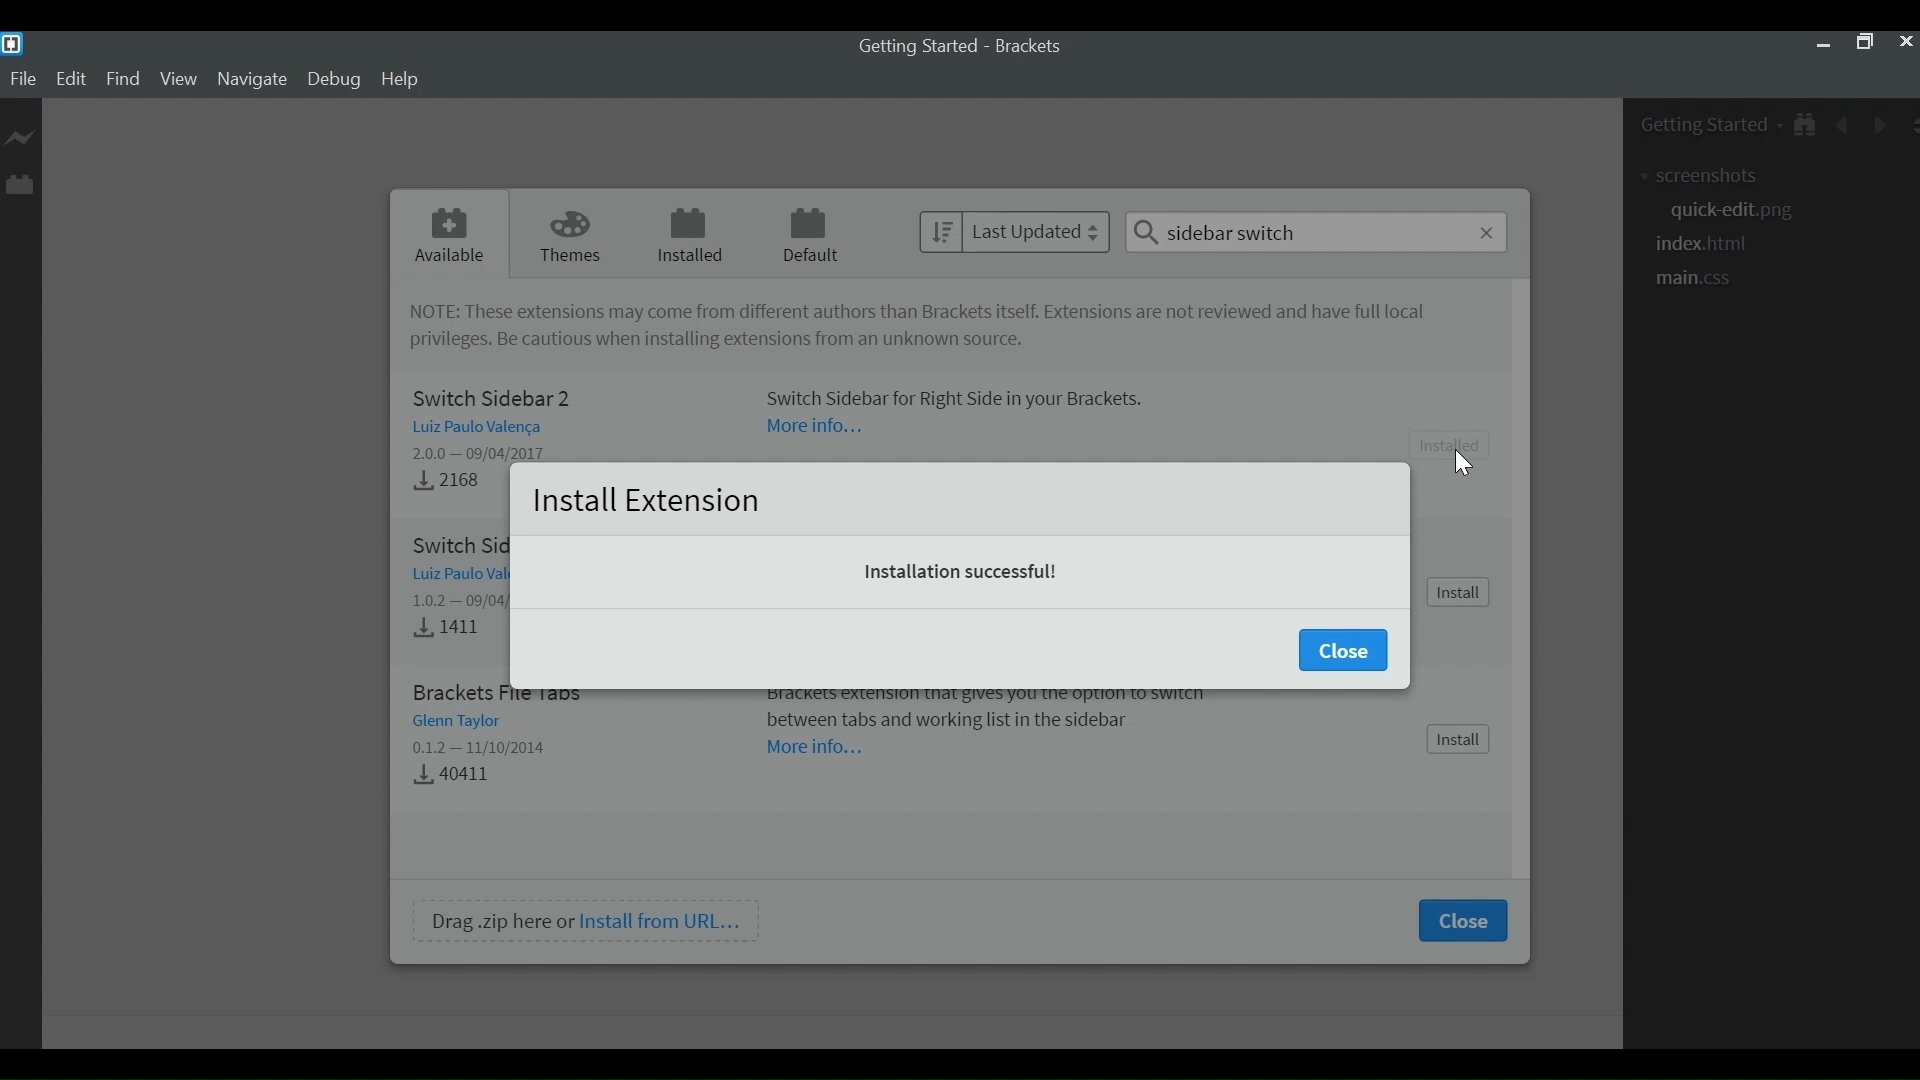 Image resolution: width=1920 pixels, height=1080 pixels. I want to click on Switch Side for right side, so click(948, 401).